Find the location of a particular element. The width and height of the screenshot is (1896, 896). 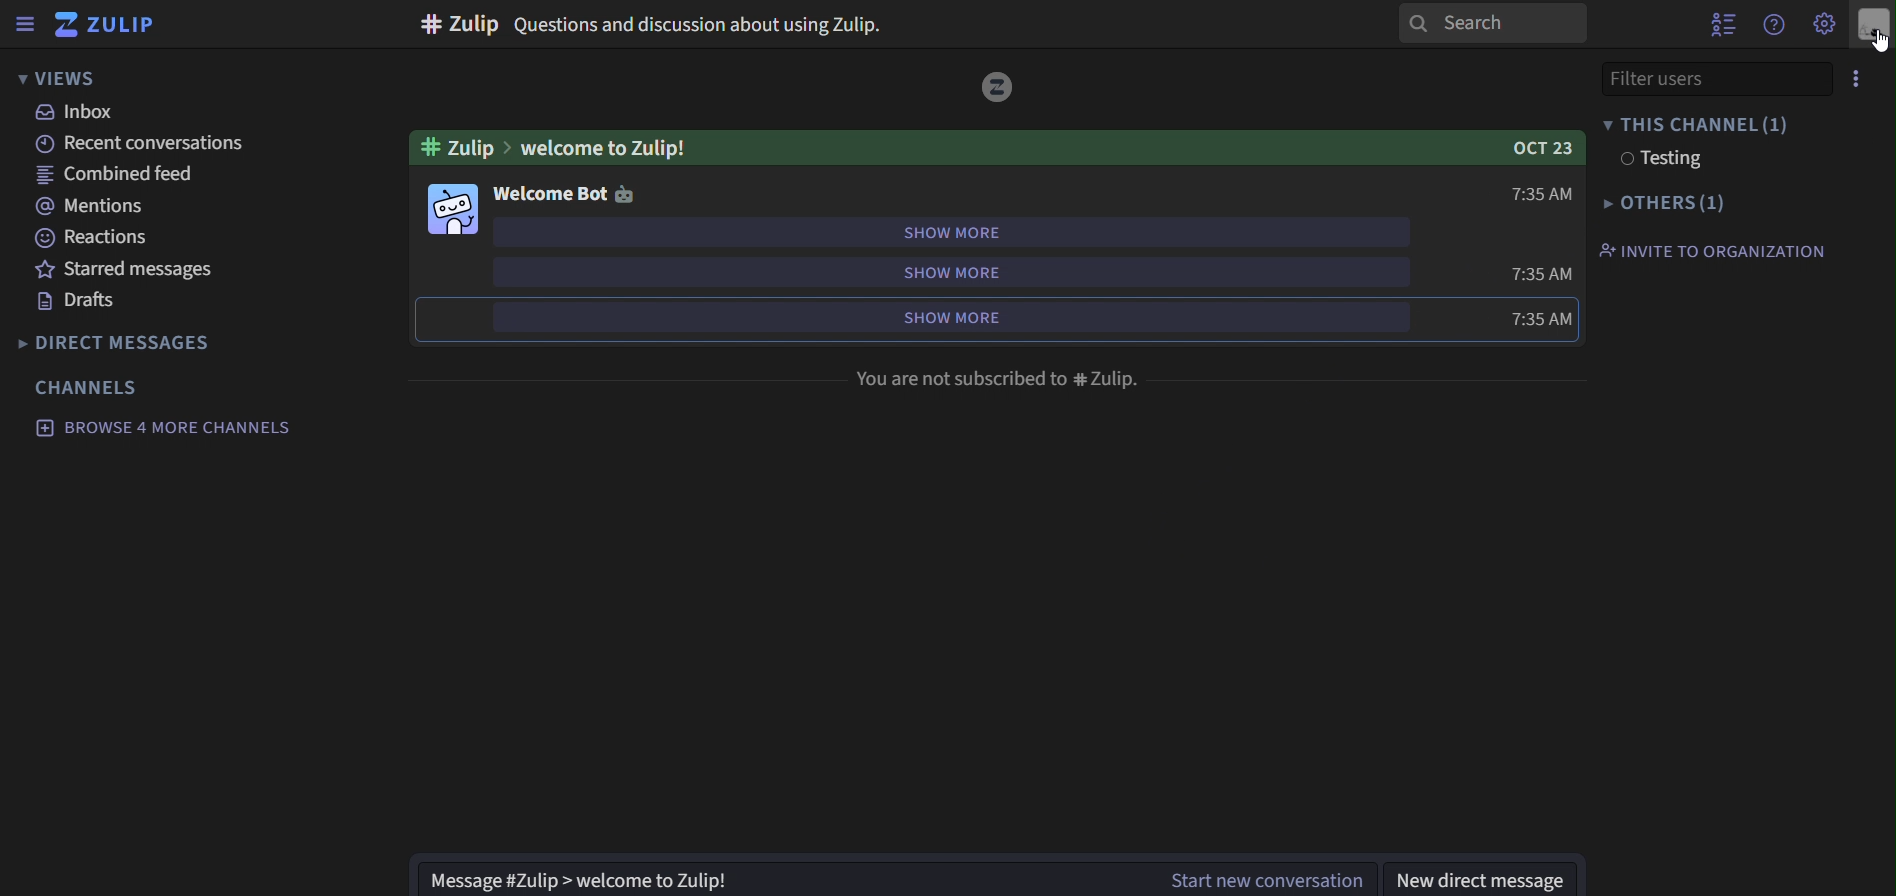

settings is located at coordinates (1826, 22).